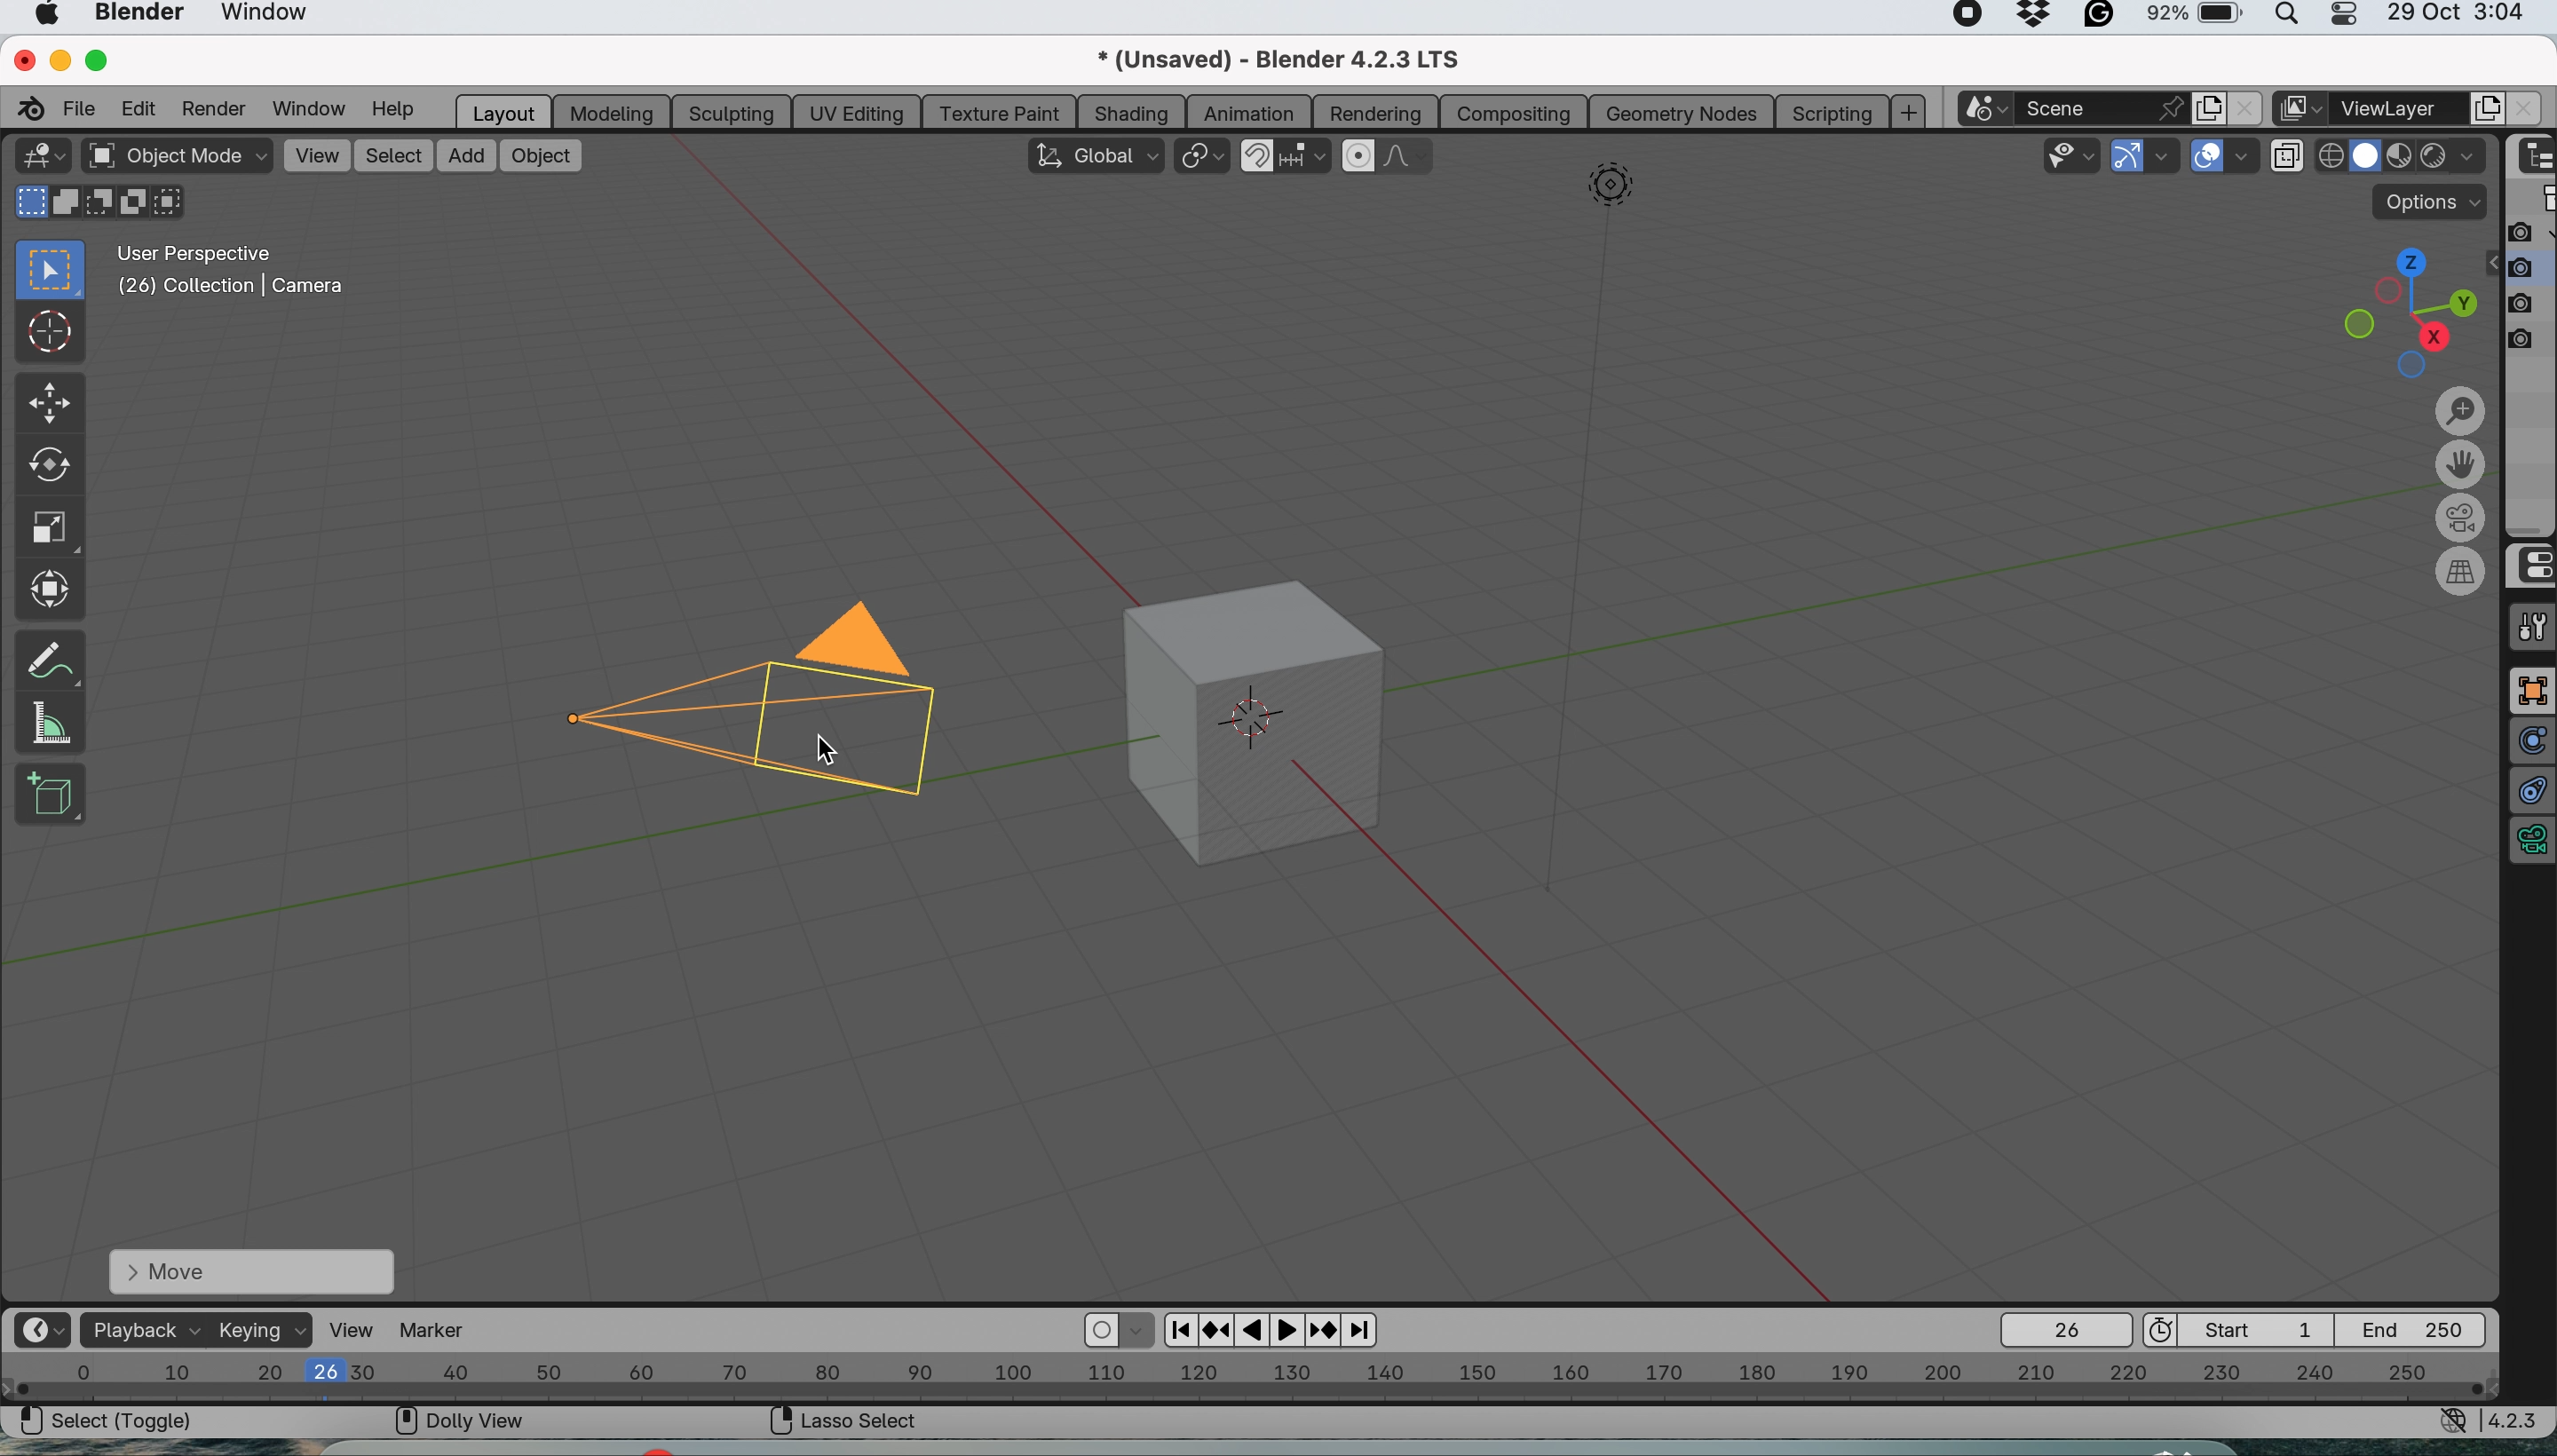 The width and height of the screenshot is (2557, 1456). Describe the element at coordinates (2533, 201) in the screenshot. I see `scene collection` at that location.